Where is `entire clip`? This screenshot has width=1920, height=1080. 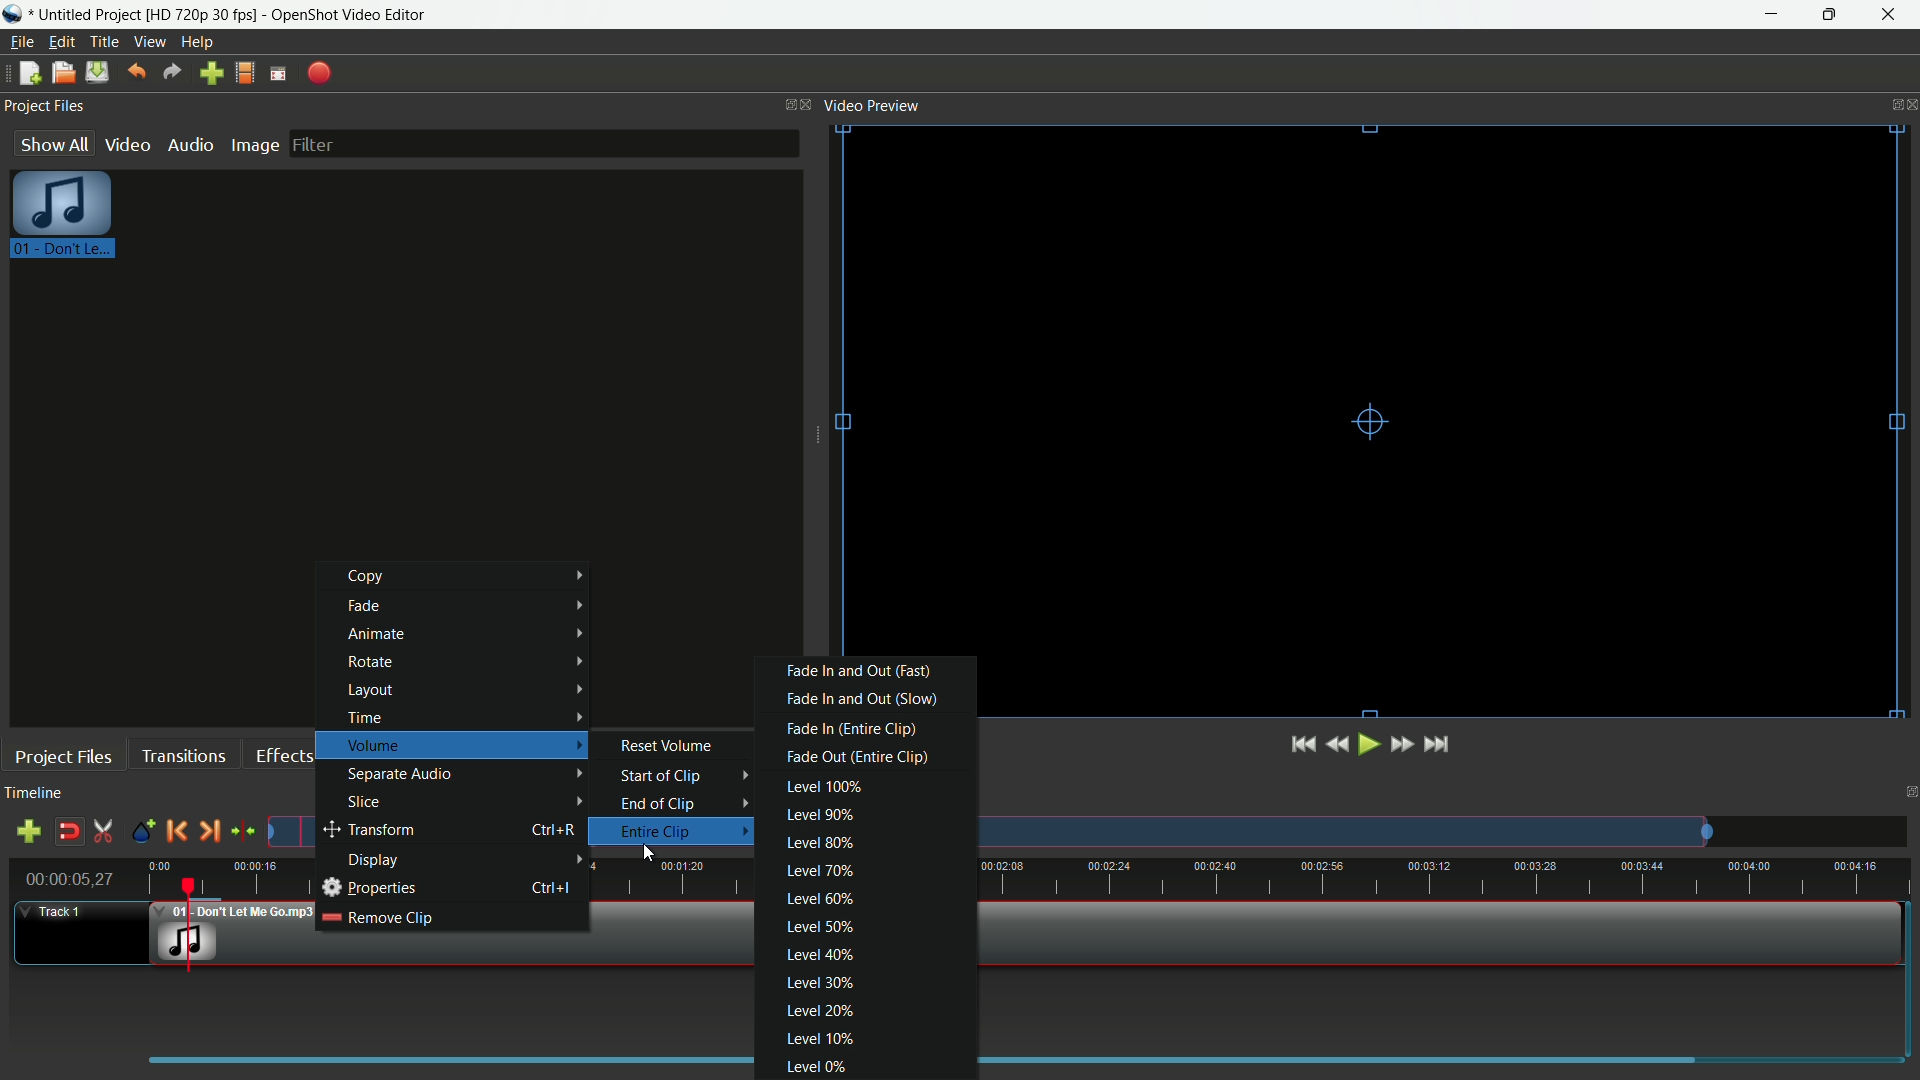 entire clip is located at coordinates (683, 831).